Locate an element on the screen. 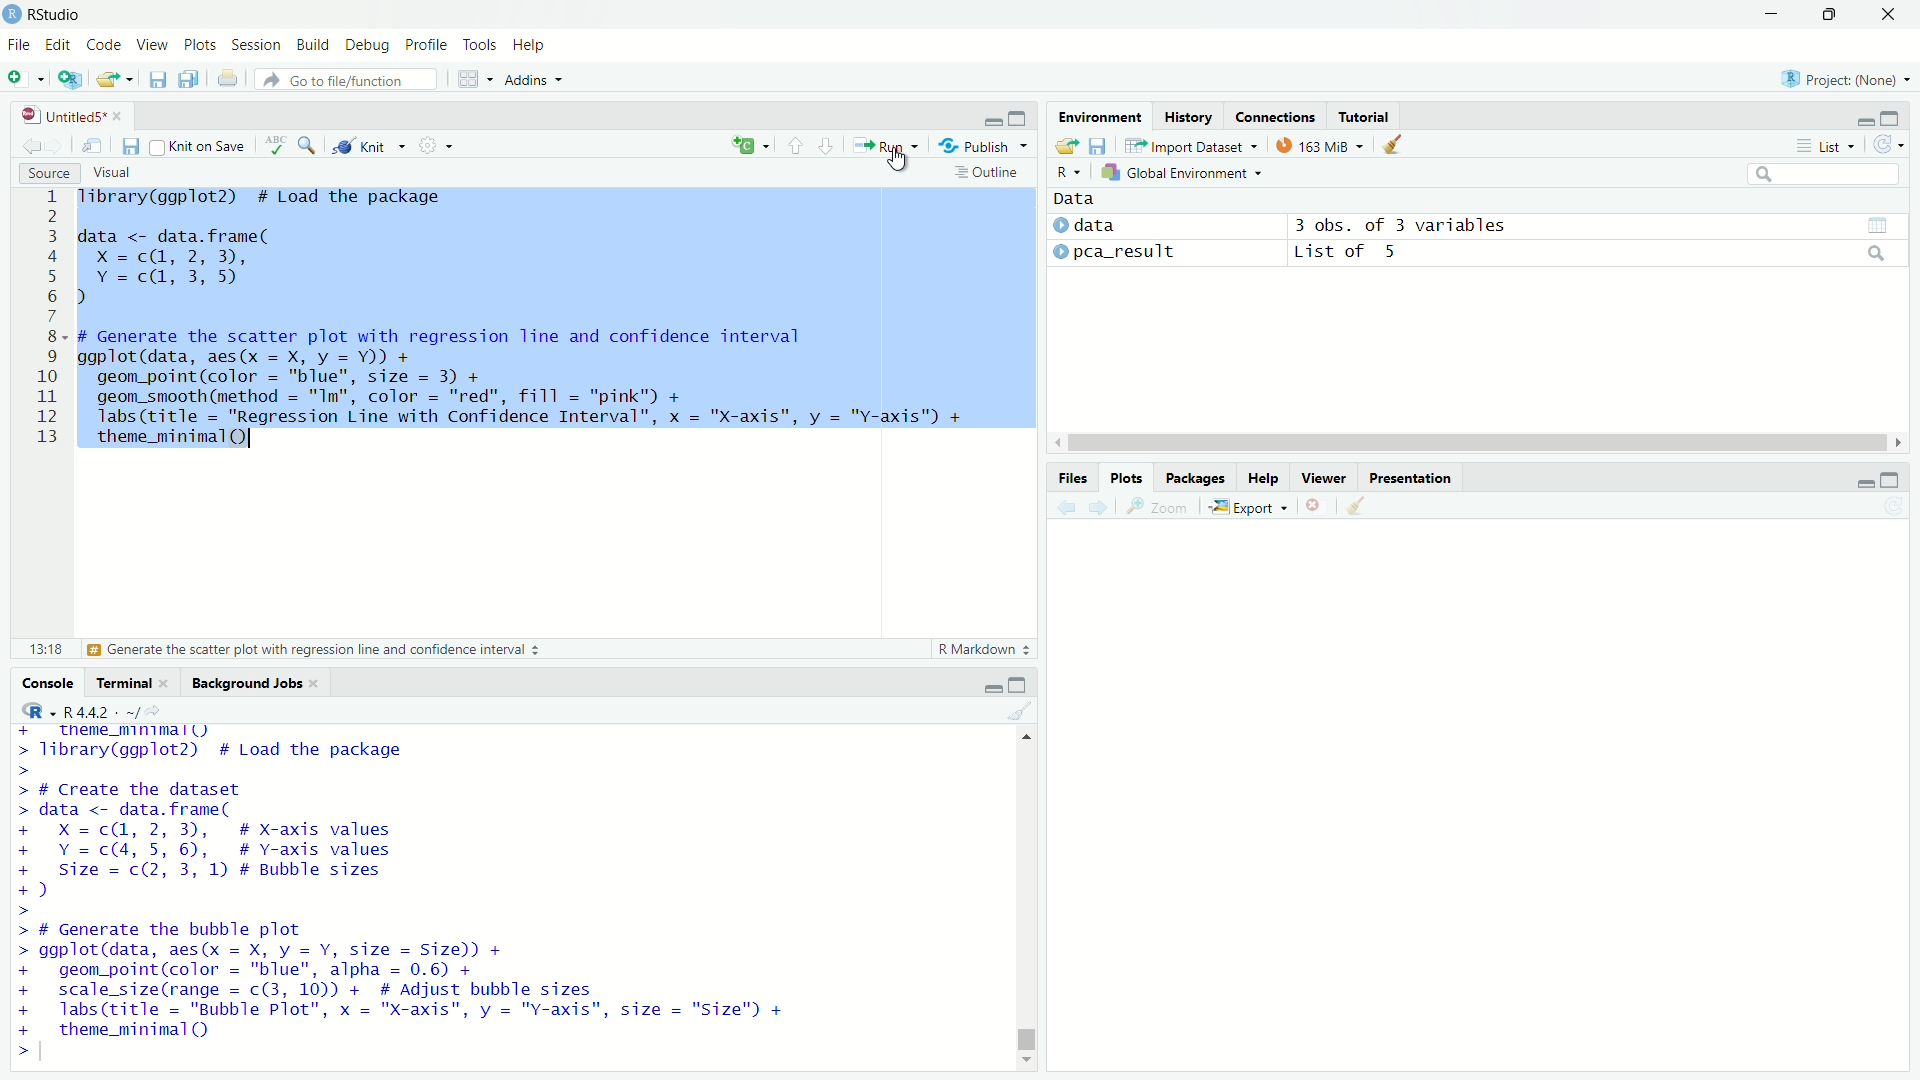 Image resolution: width=1920 pixels, height=1080 pixels. expand is located at coordinates (1890, 117).